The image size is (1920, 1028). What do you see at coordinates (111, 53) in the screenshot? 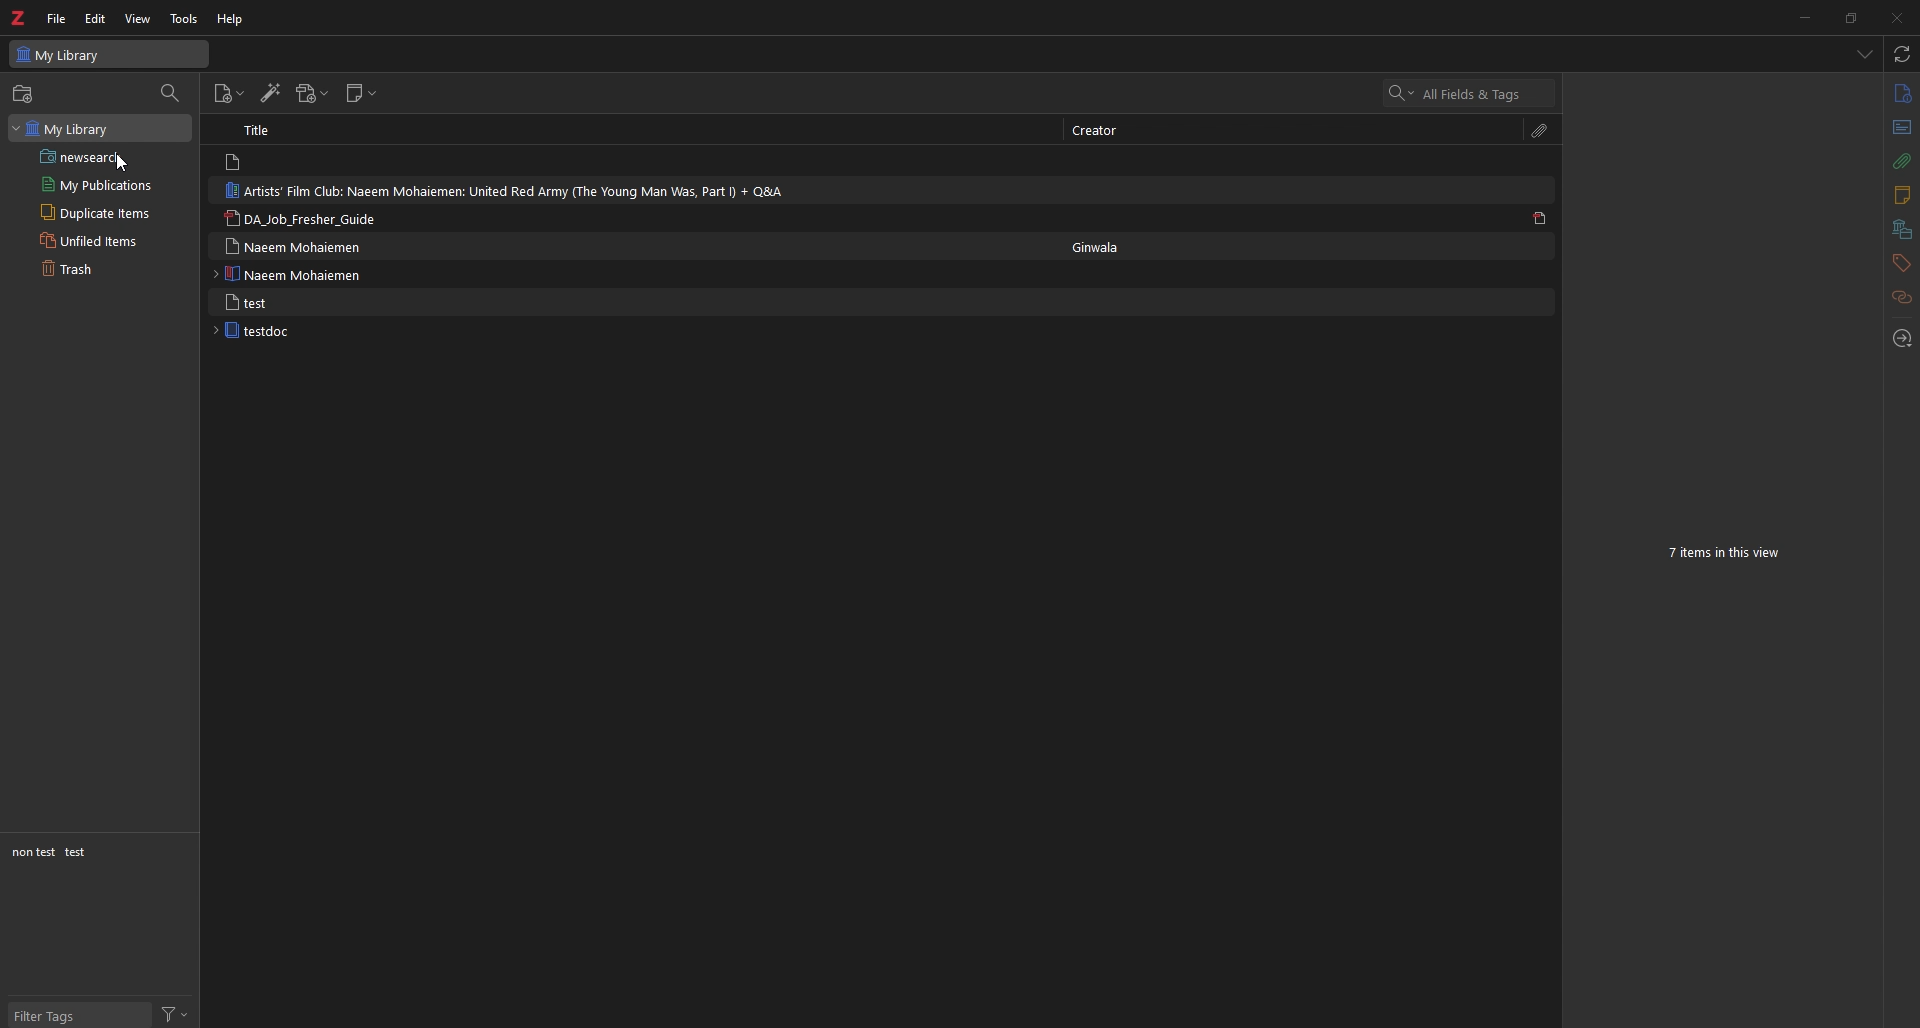
I see `My Library` at bounding box center [111, 53].